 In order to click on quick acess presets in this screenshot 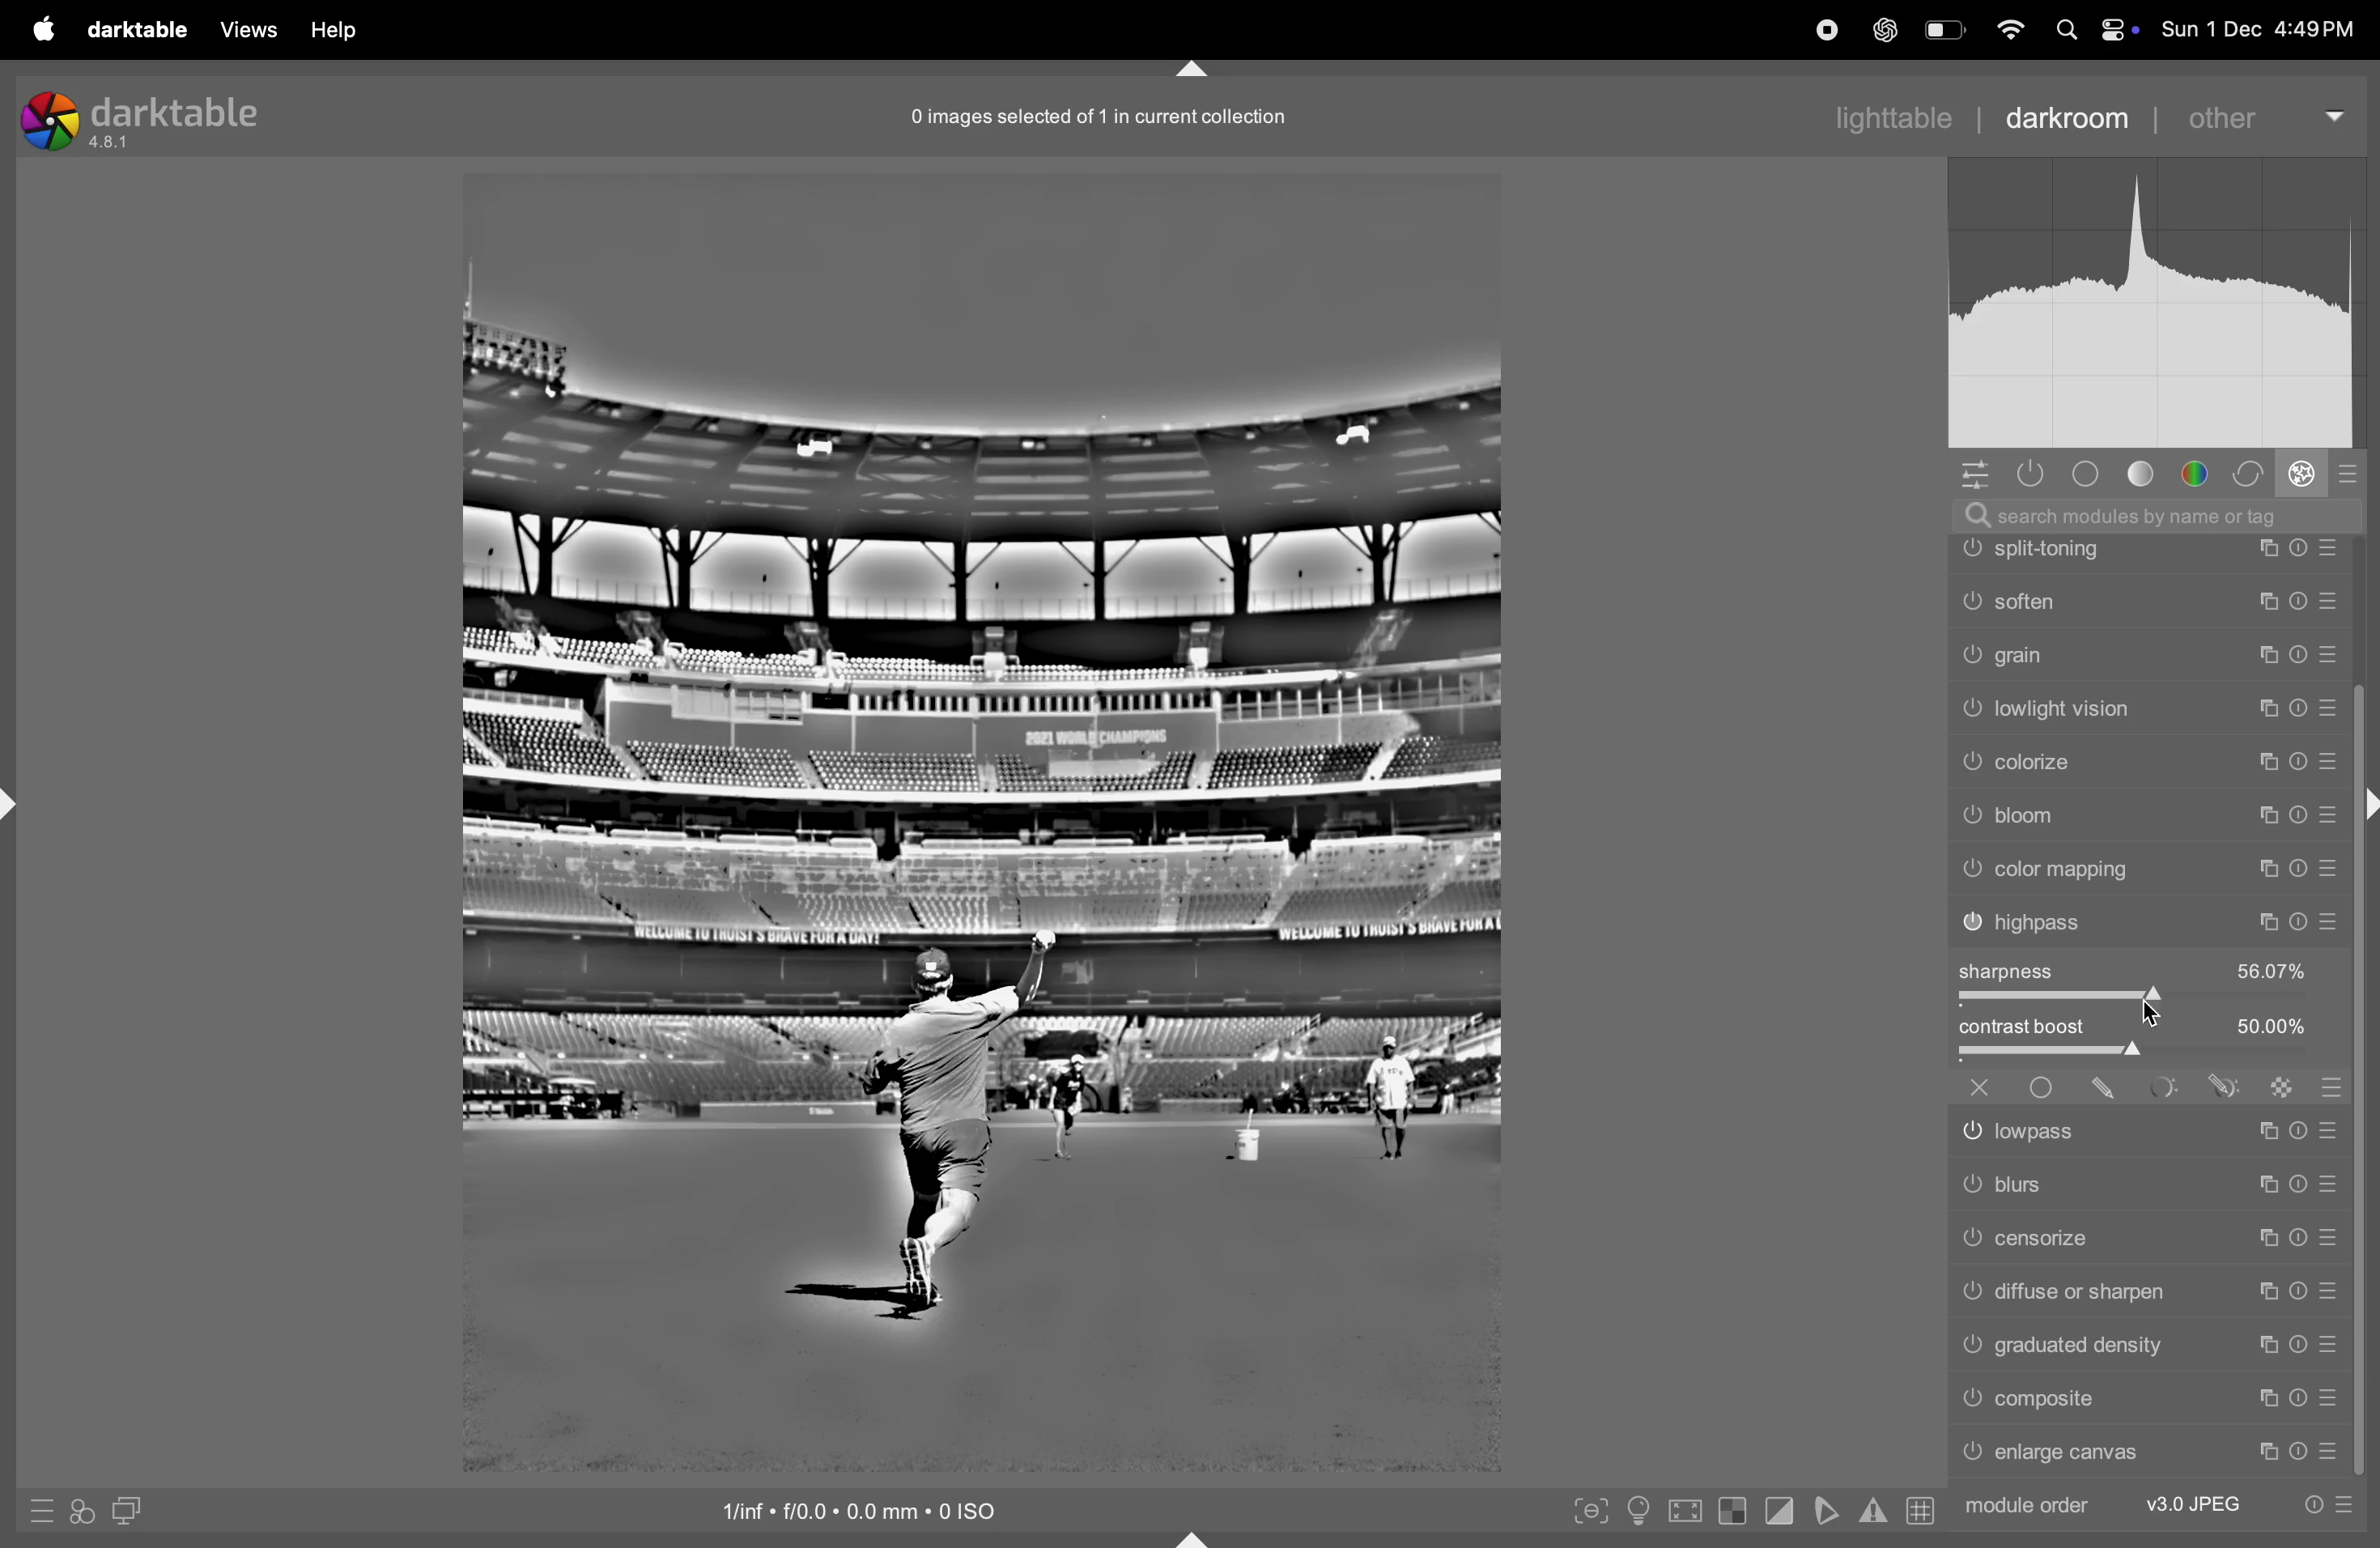, I will do `click(34, 1512)`.